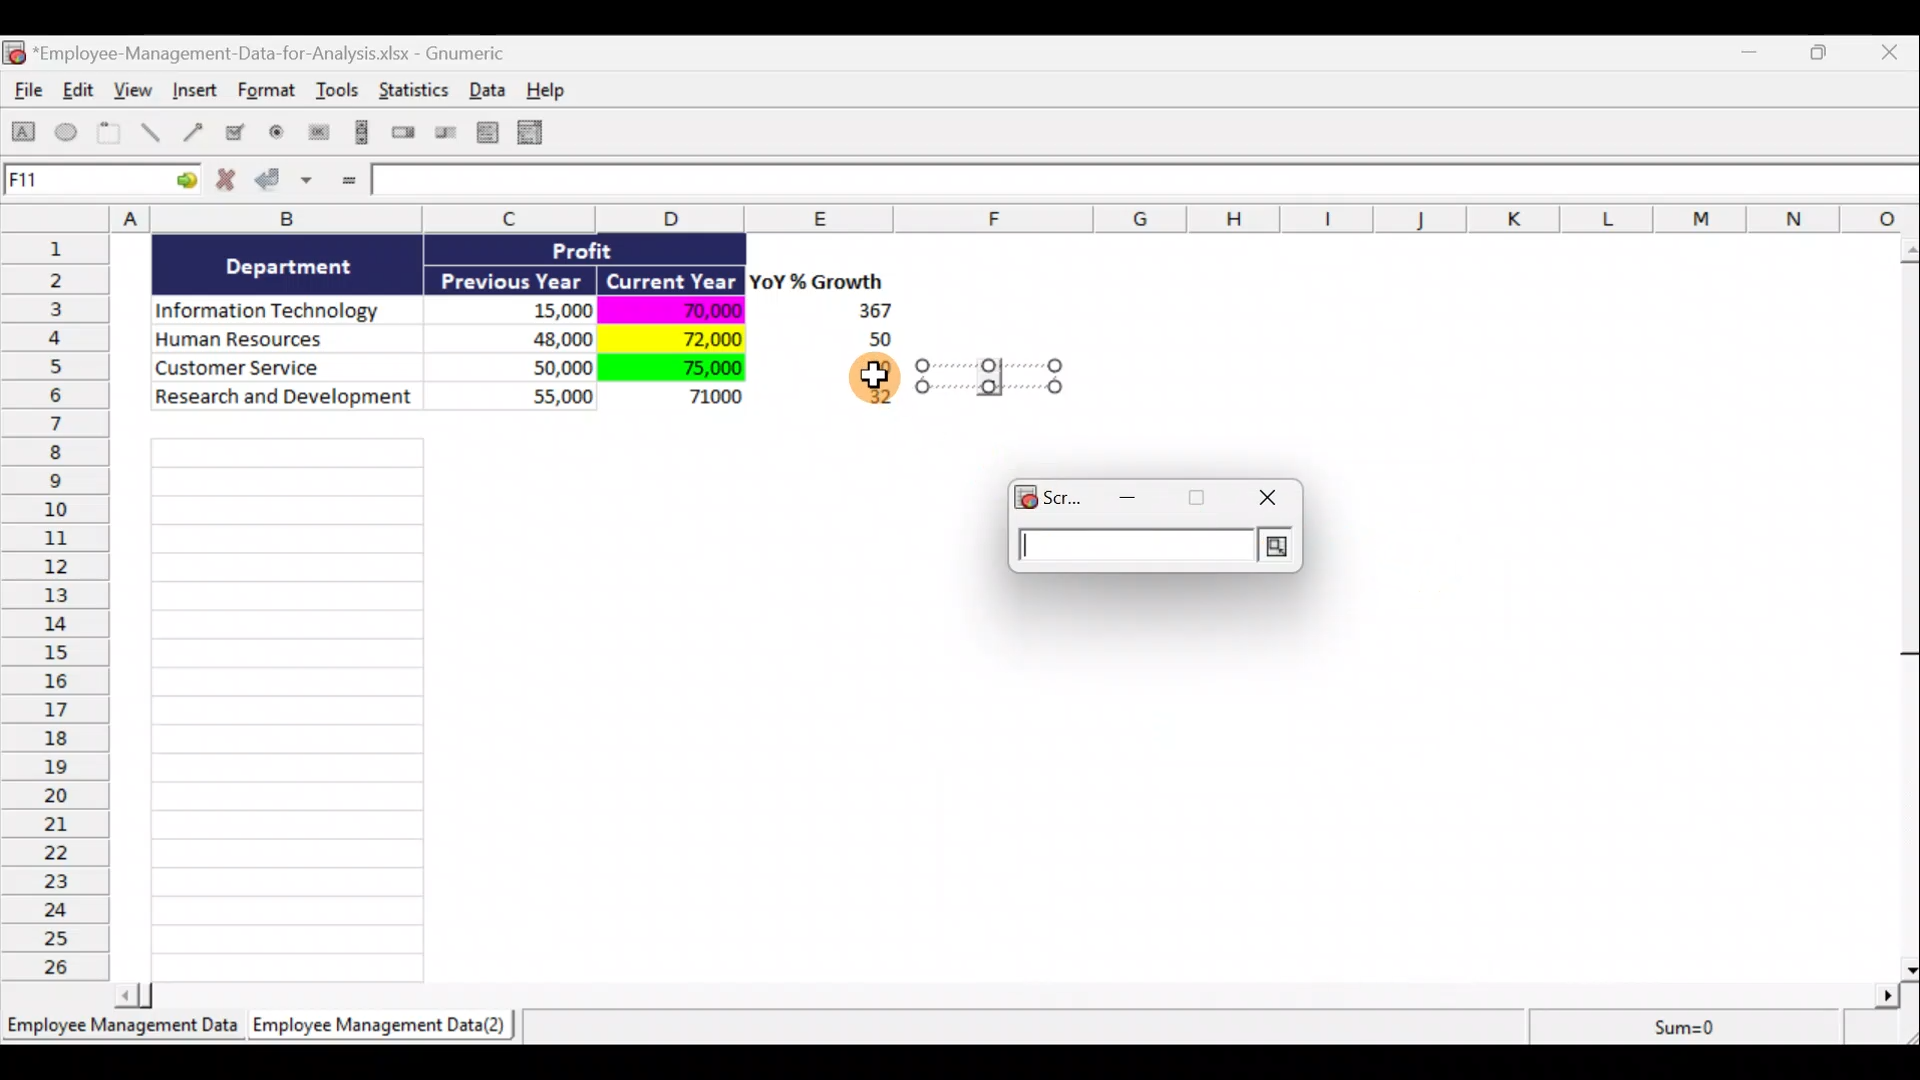  What do you see at coordinates (1829, 50) in the screenshot?
I see `Maximise` at bounding box center [1829, 50].